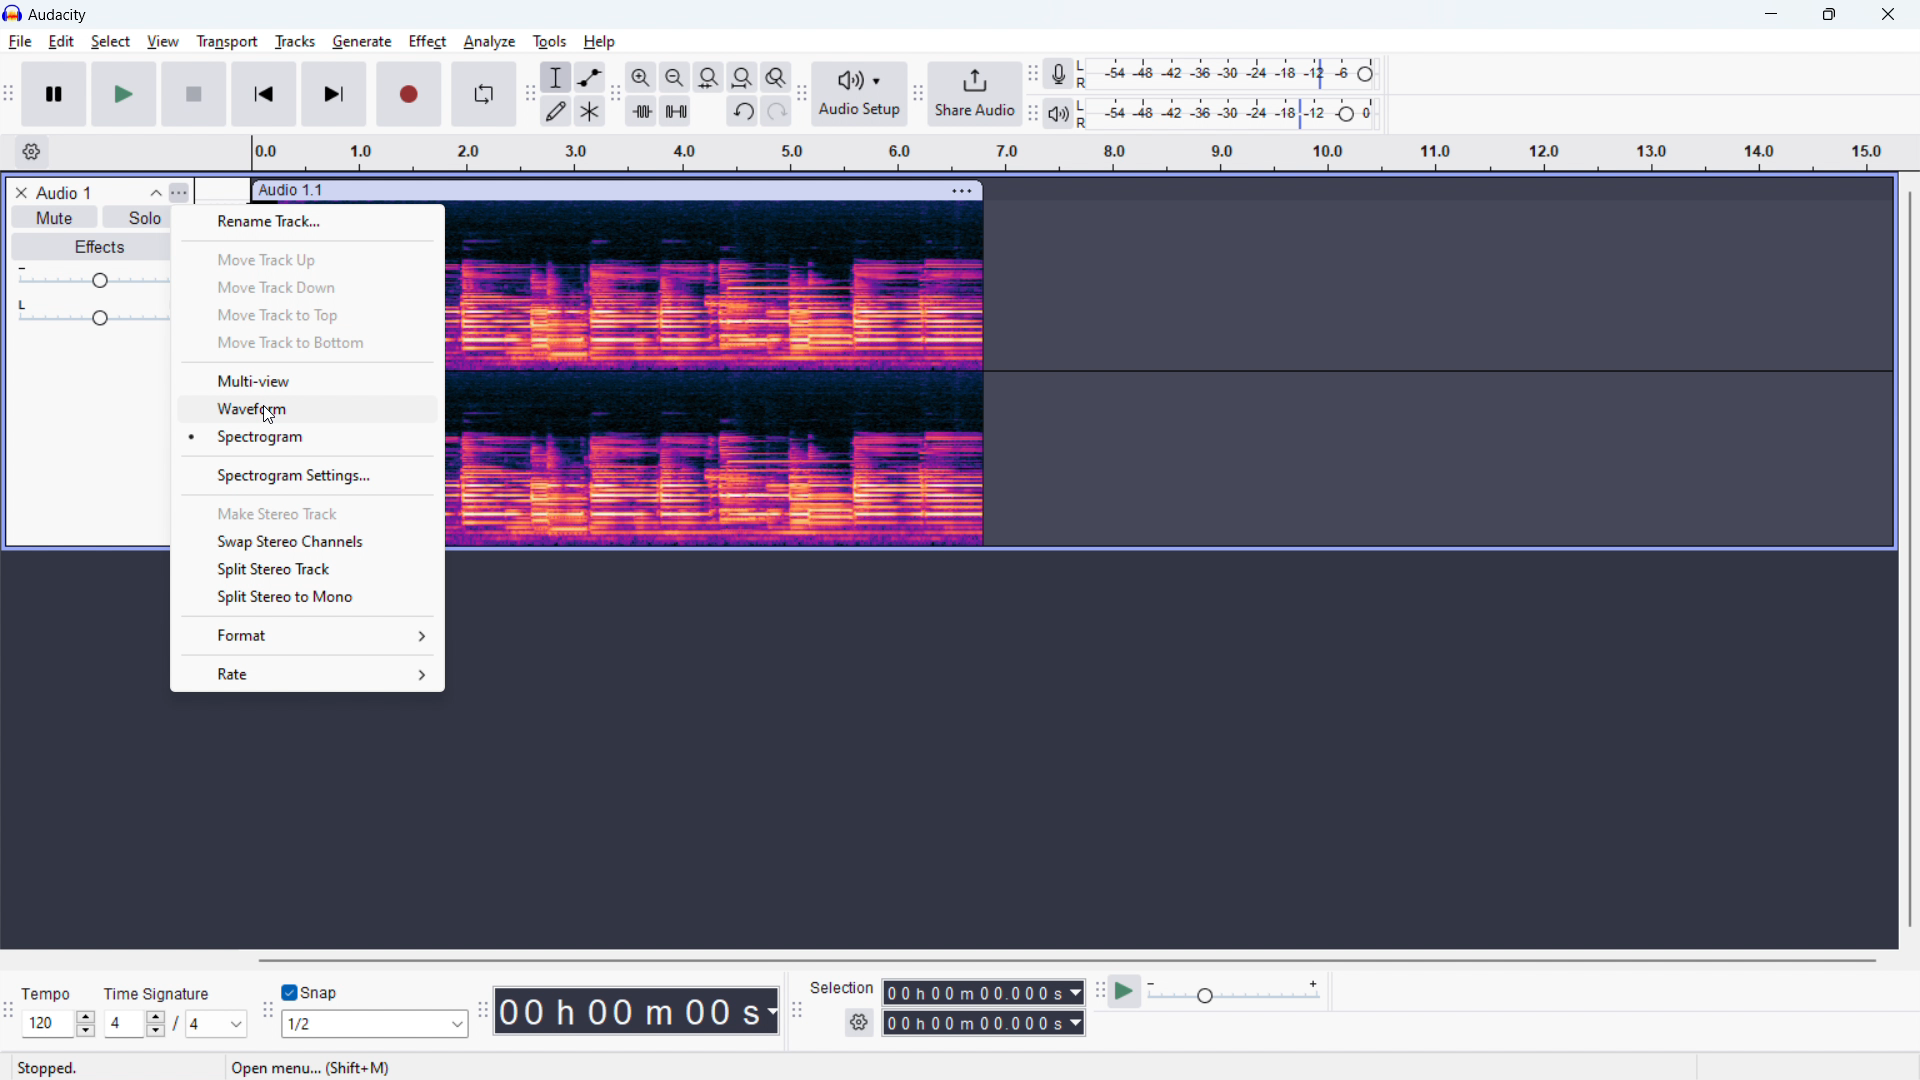  What do you see at coordinates (30, 151) in the screenshot?
I see `timeline settings` at bounding box center [30, 151].